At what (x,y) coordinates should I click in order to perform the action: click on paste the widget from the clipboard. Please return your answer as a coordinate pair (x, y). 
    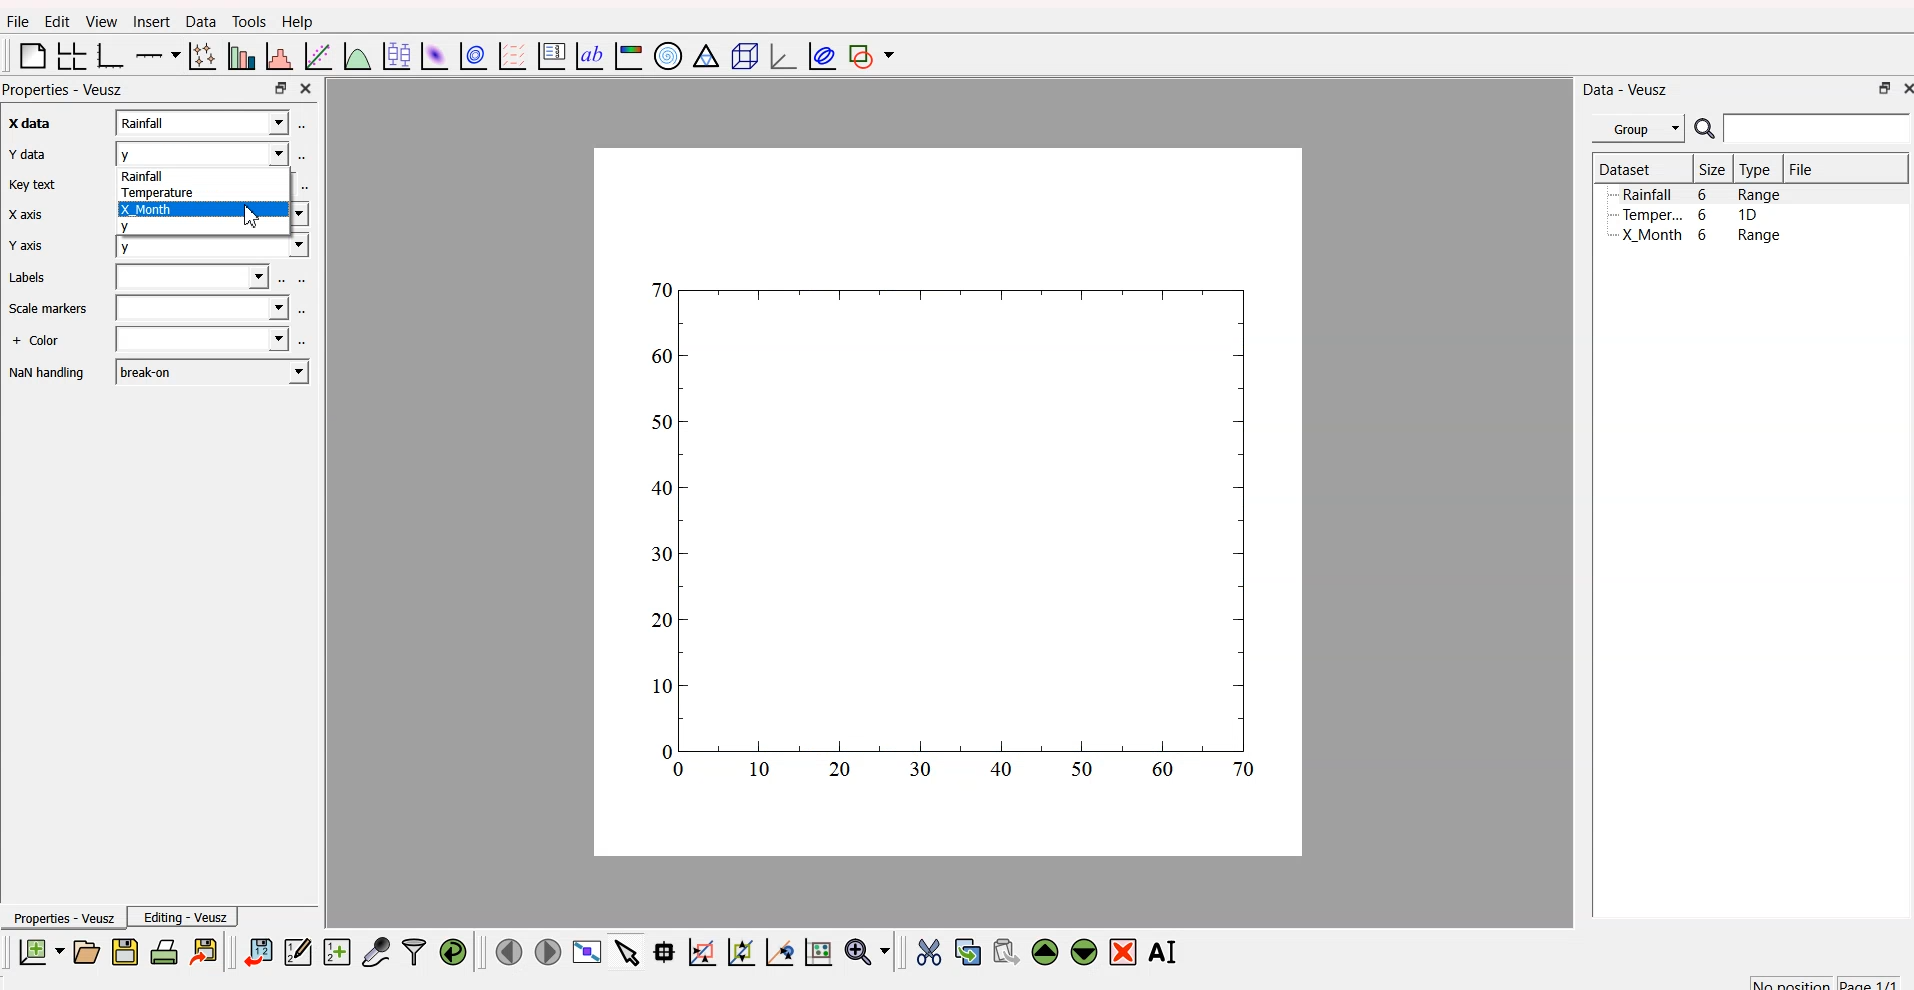
    Looking at the image, I should click on (1005, 951).